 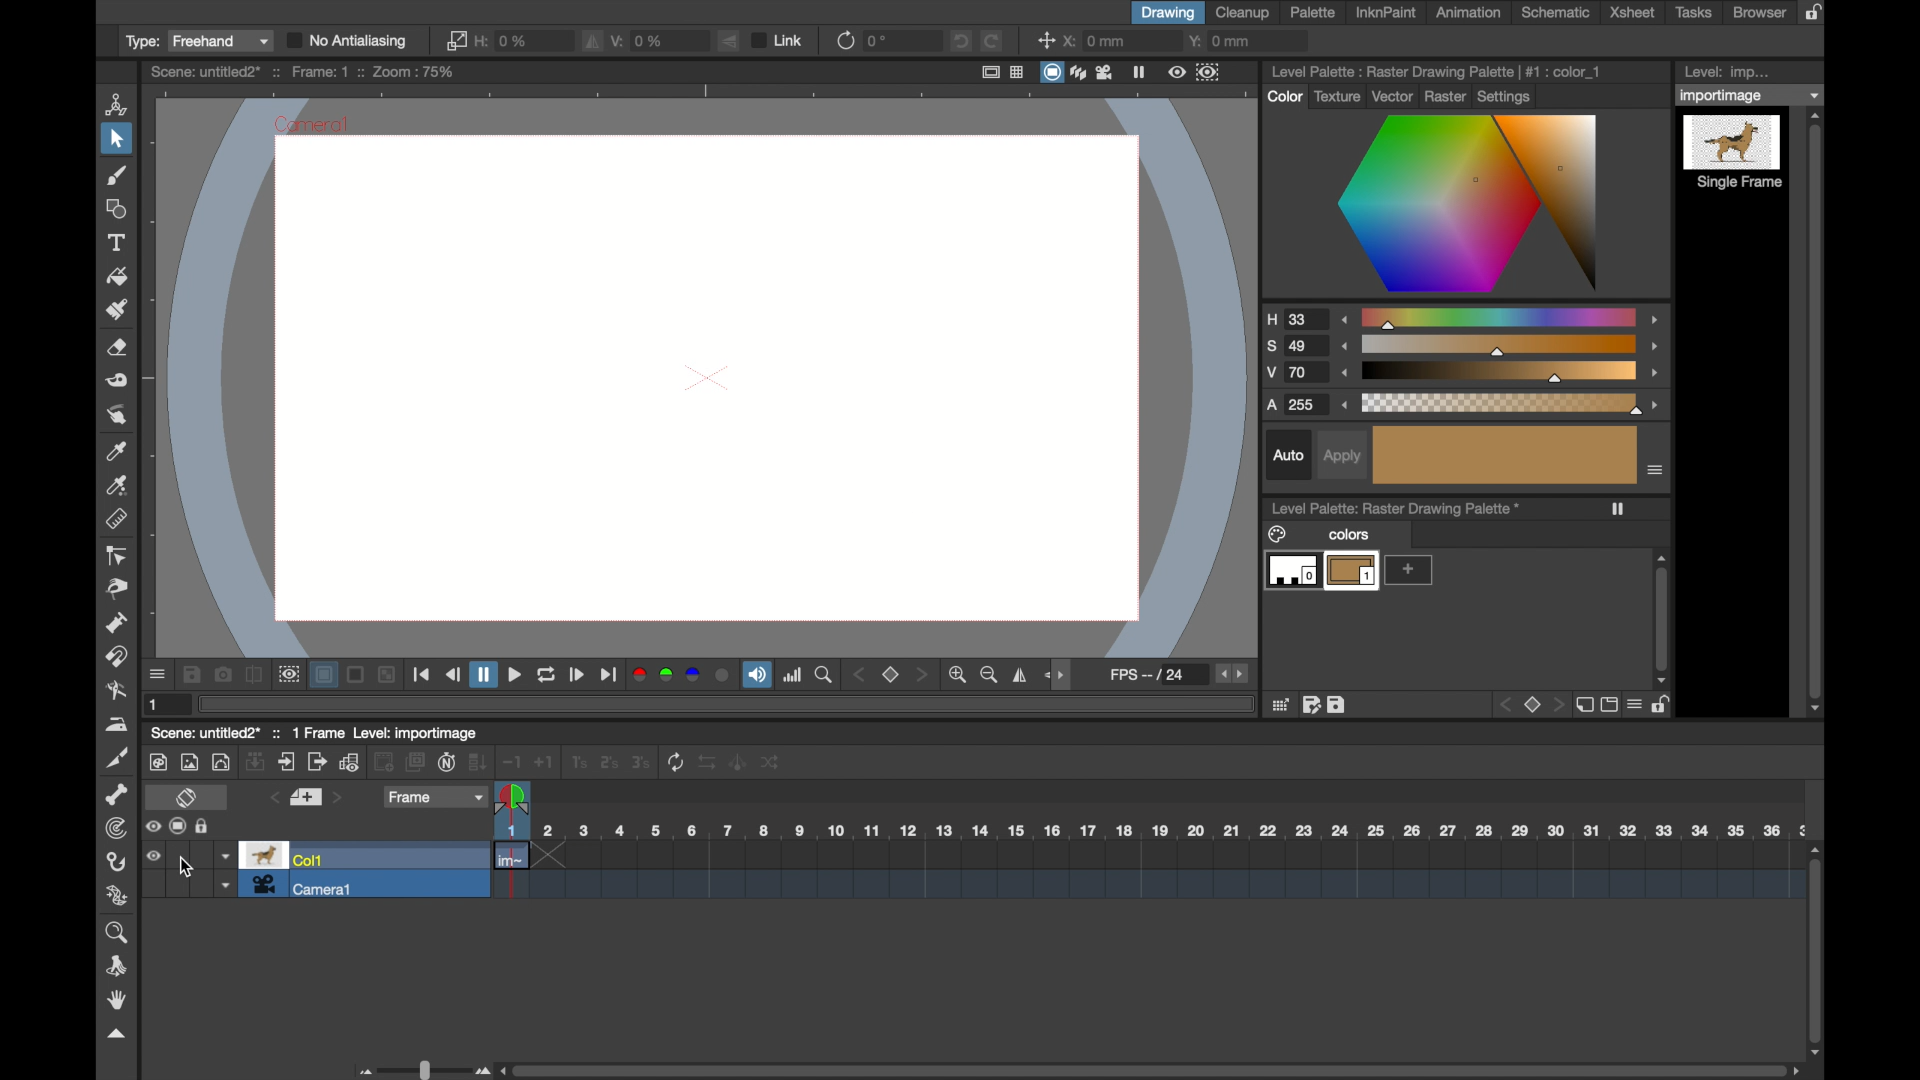 I want to click on color wheel, so click(x=1470, y=206).